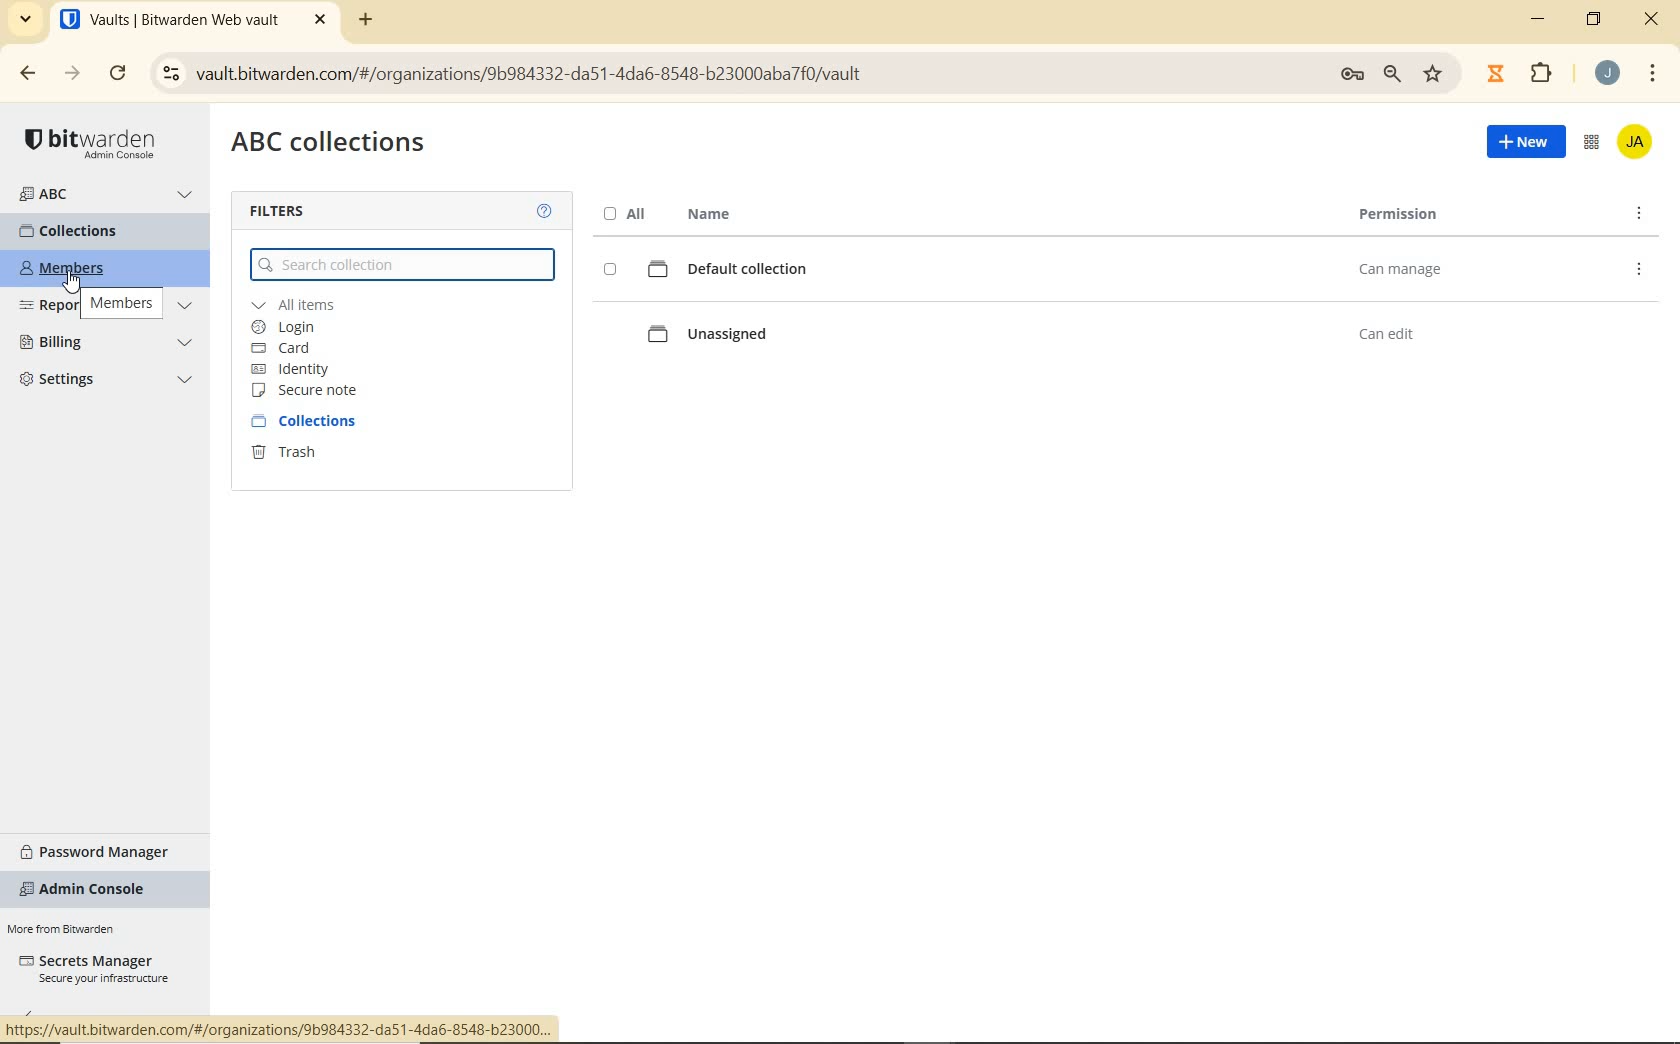 The image size is (1680, 1044). Describe the element at coordinates (318, 305) in the screenshot. I see `ALL ITEMS` at that location.